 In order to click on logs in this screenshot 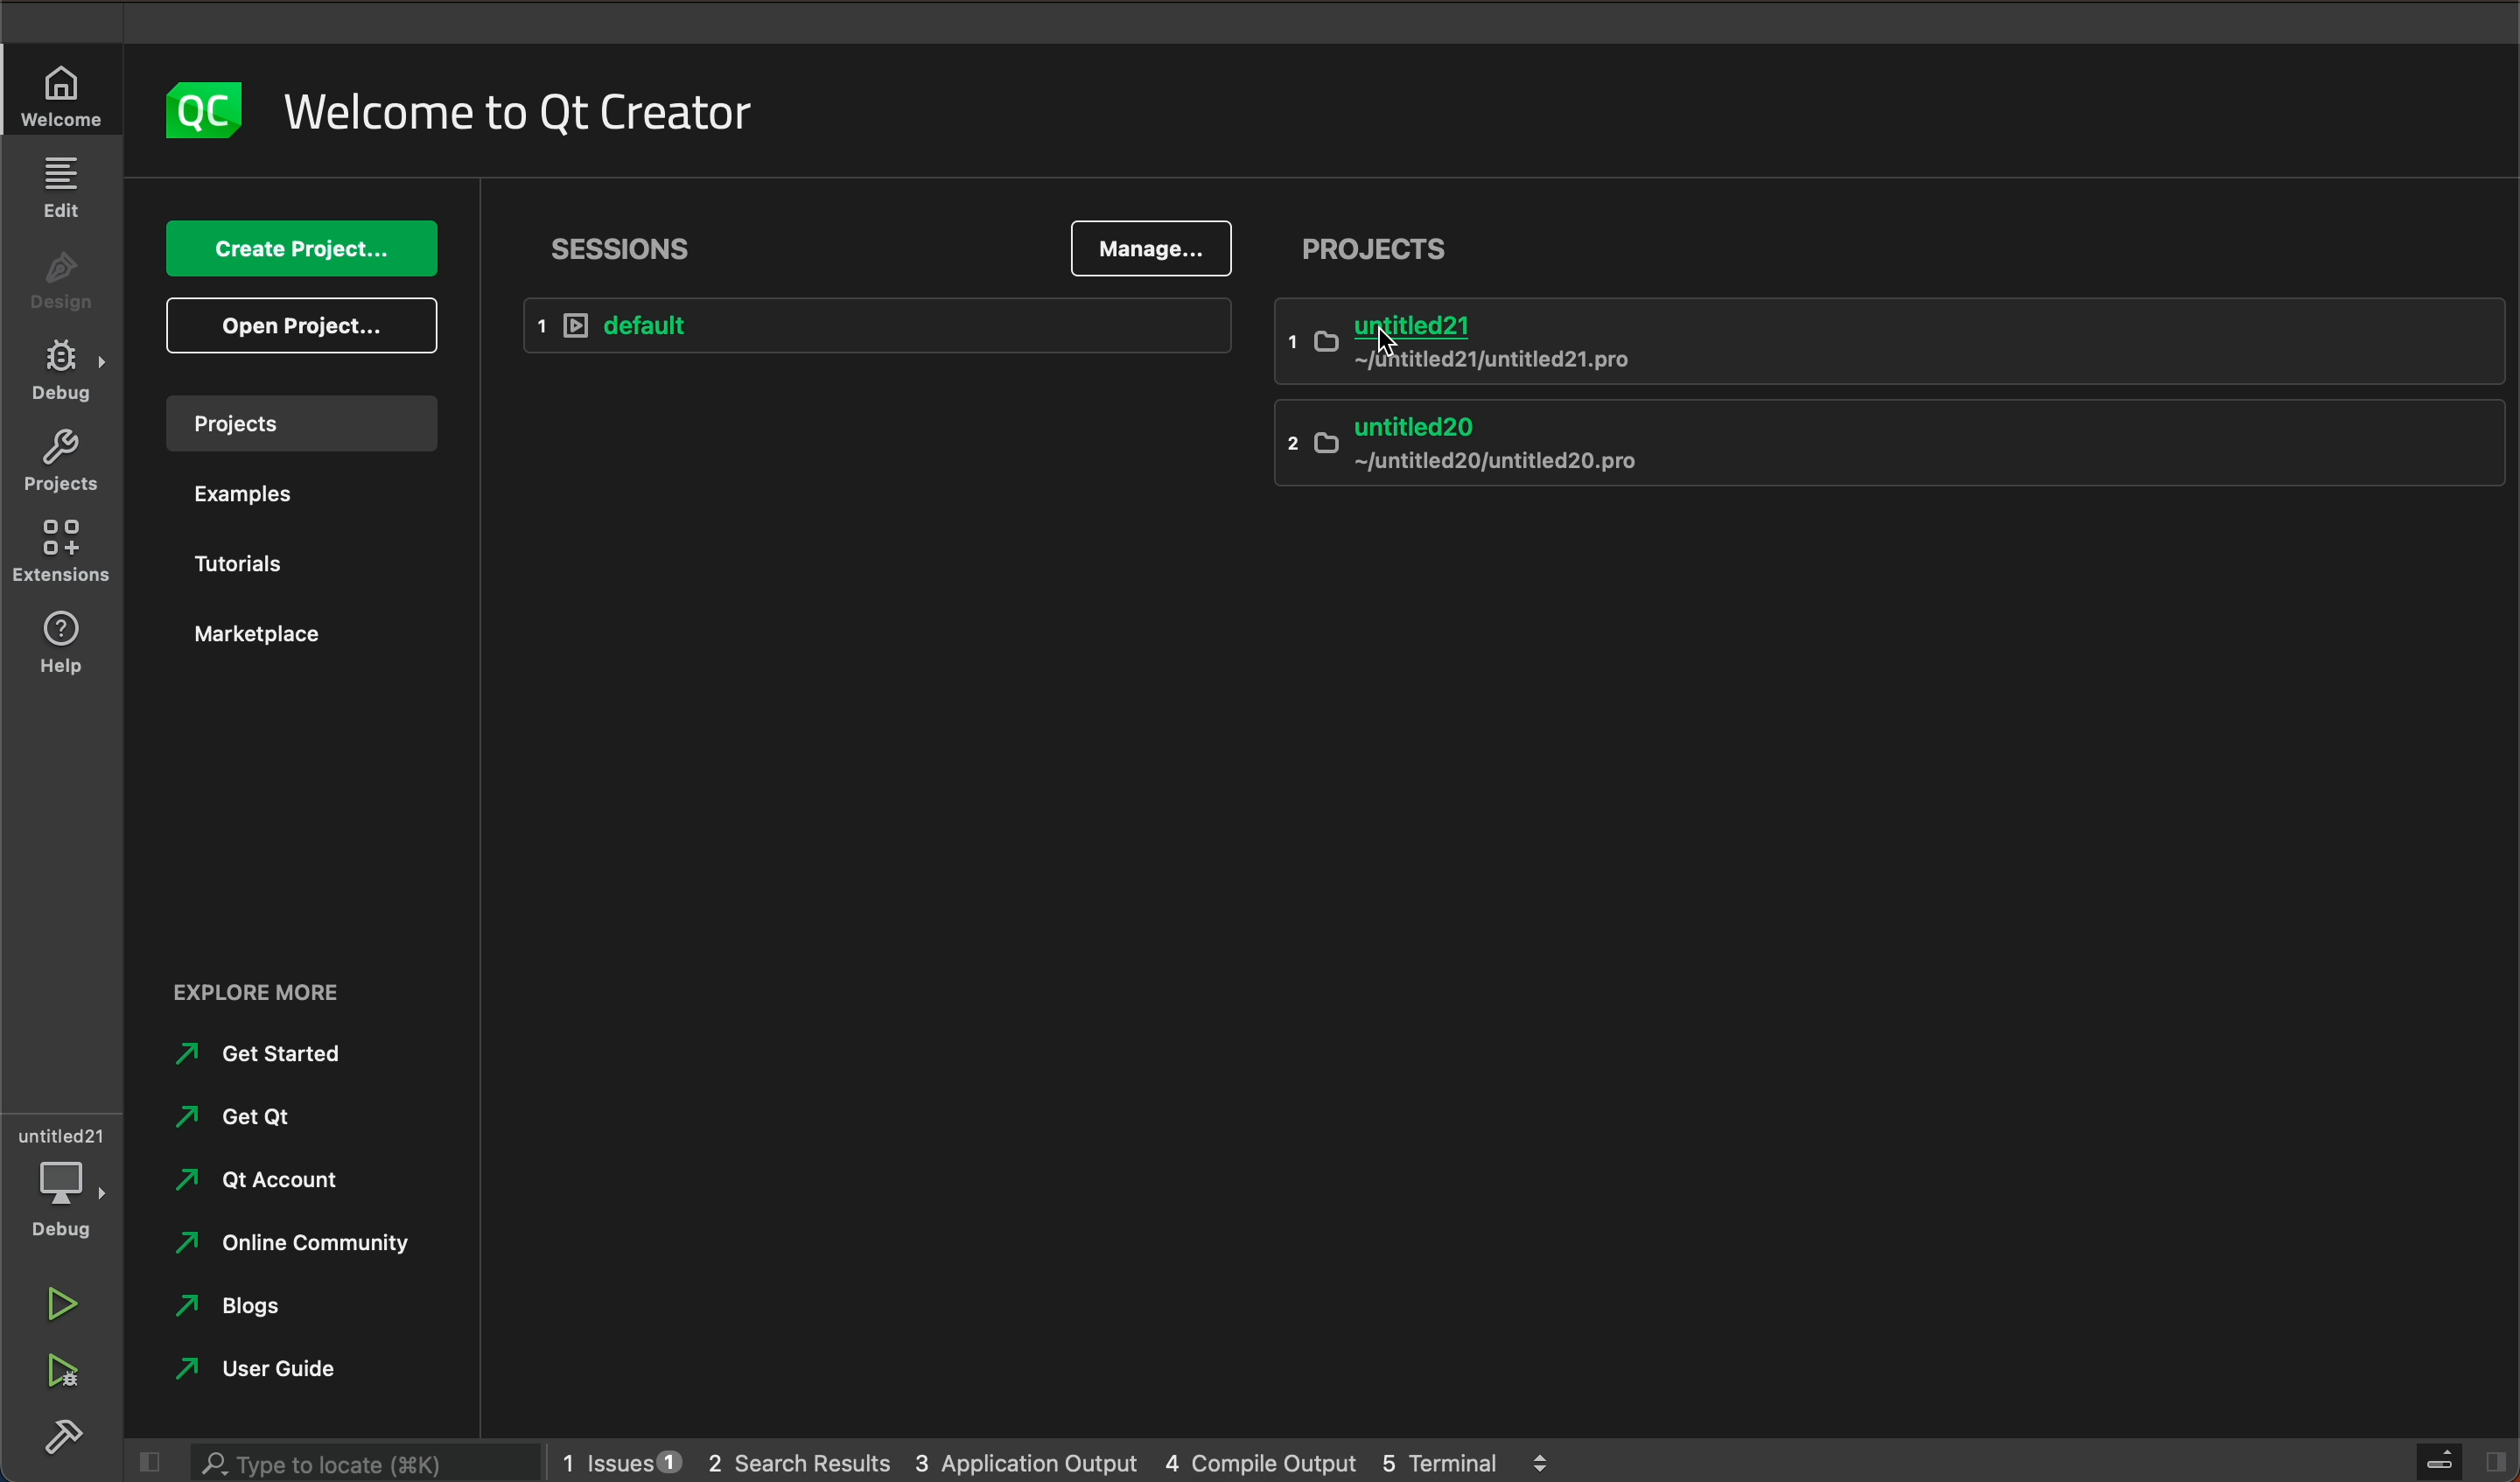, I will do `click(1070, 1464)`.